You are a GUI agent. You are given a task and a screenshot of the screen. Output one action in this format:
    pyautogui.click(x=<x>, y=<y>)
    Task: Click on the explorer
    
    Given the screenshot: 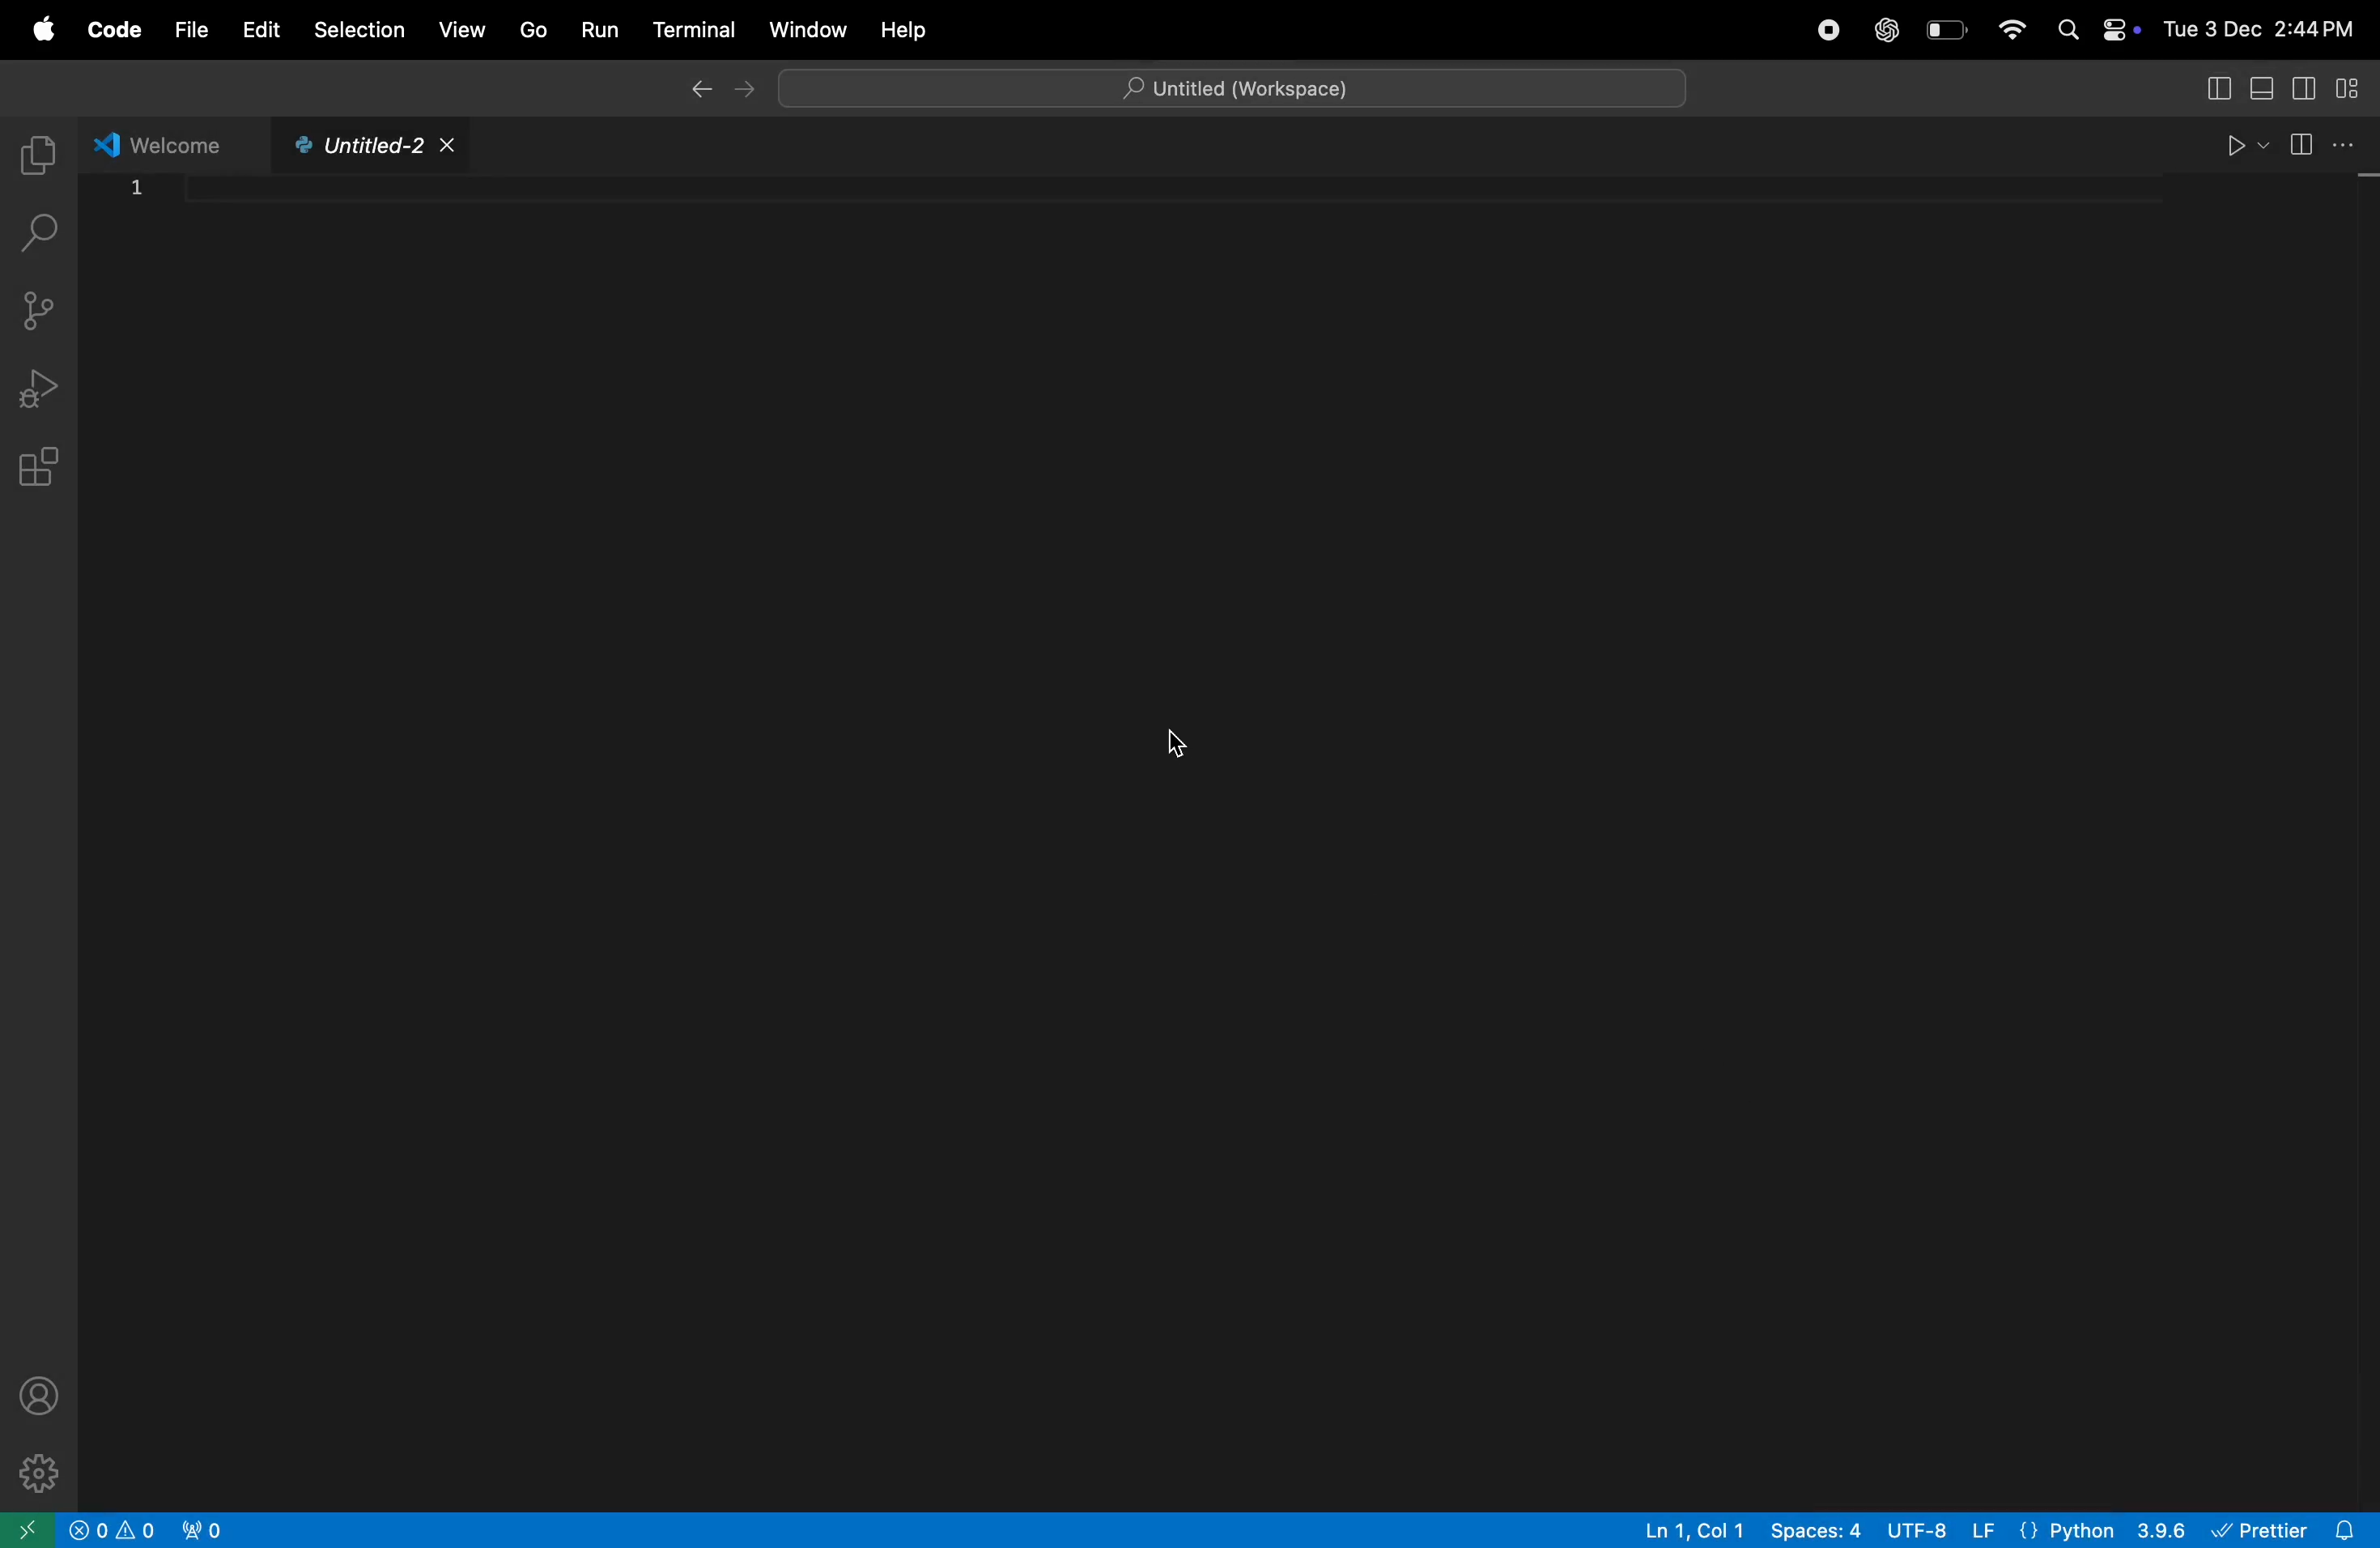 What is the action you would take?
    pyautogui.click(x=41, y=149)
    